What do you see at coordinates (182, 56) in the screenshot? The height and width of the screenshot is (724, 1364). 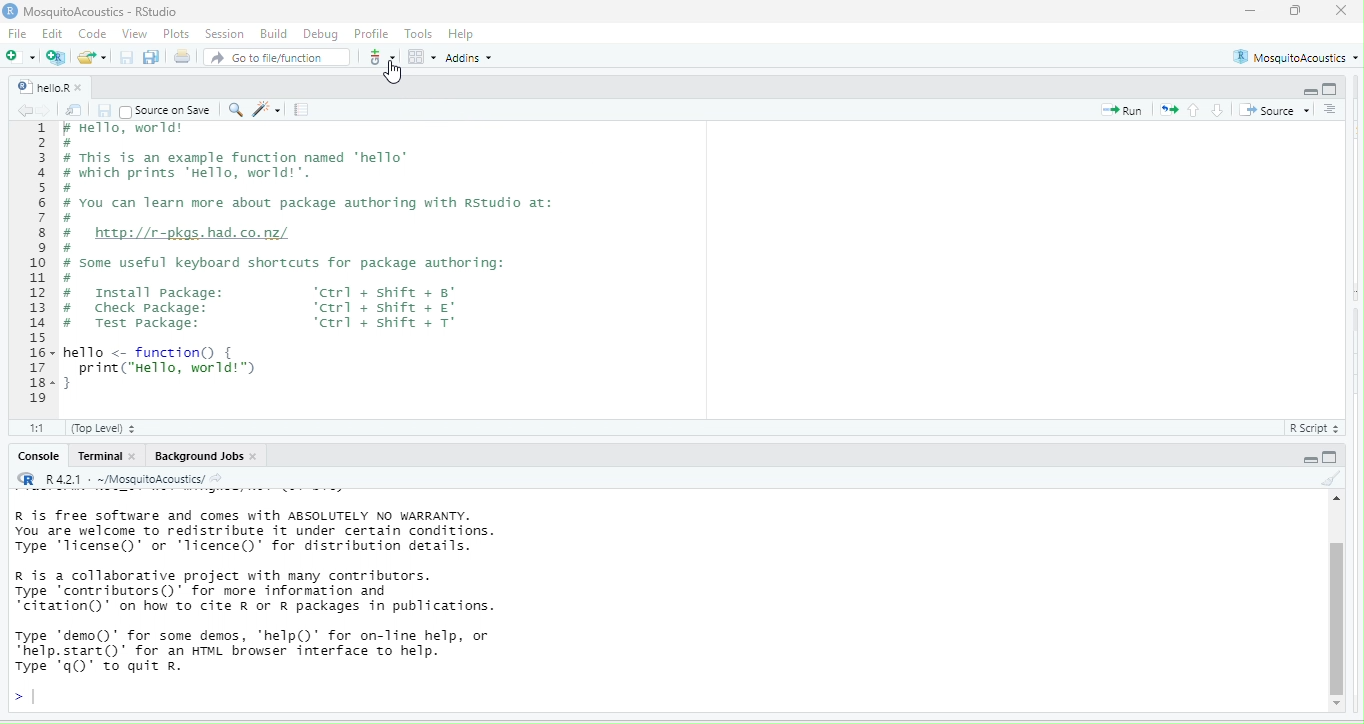 I see `print the current file` at bounding box center [182, 56].